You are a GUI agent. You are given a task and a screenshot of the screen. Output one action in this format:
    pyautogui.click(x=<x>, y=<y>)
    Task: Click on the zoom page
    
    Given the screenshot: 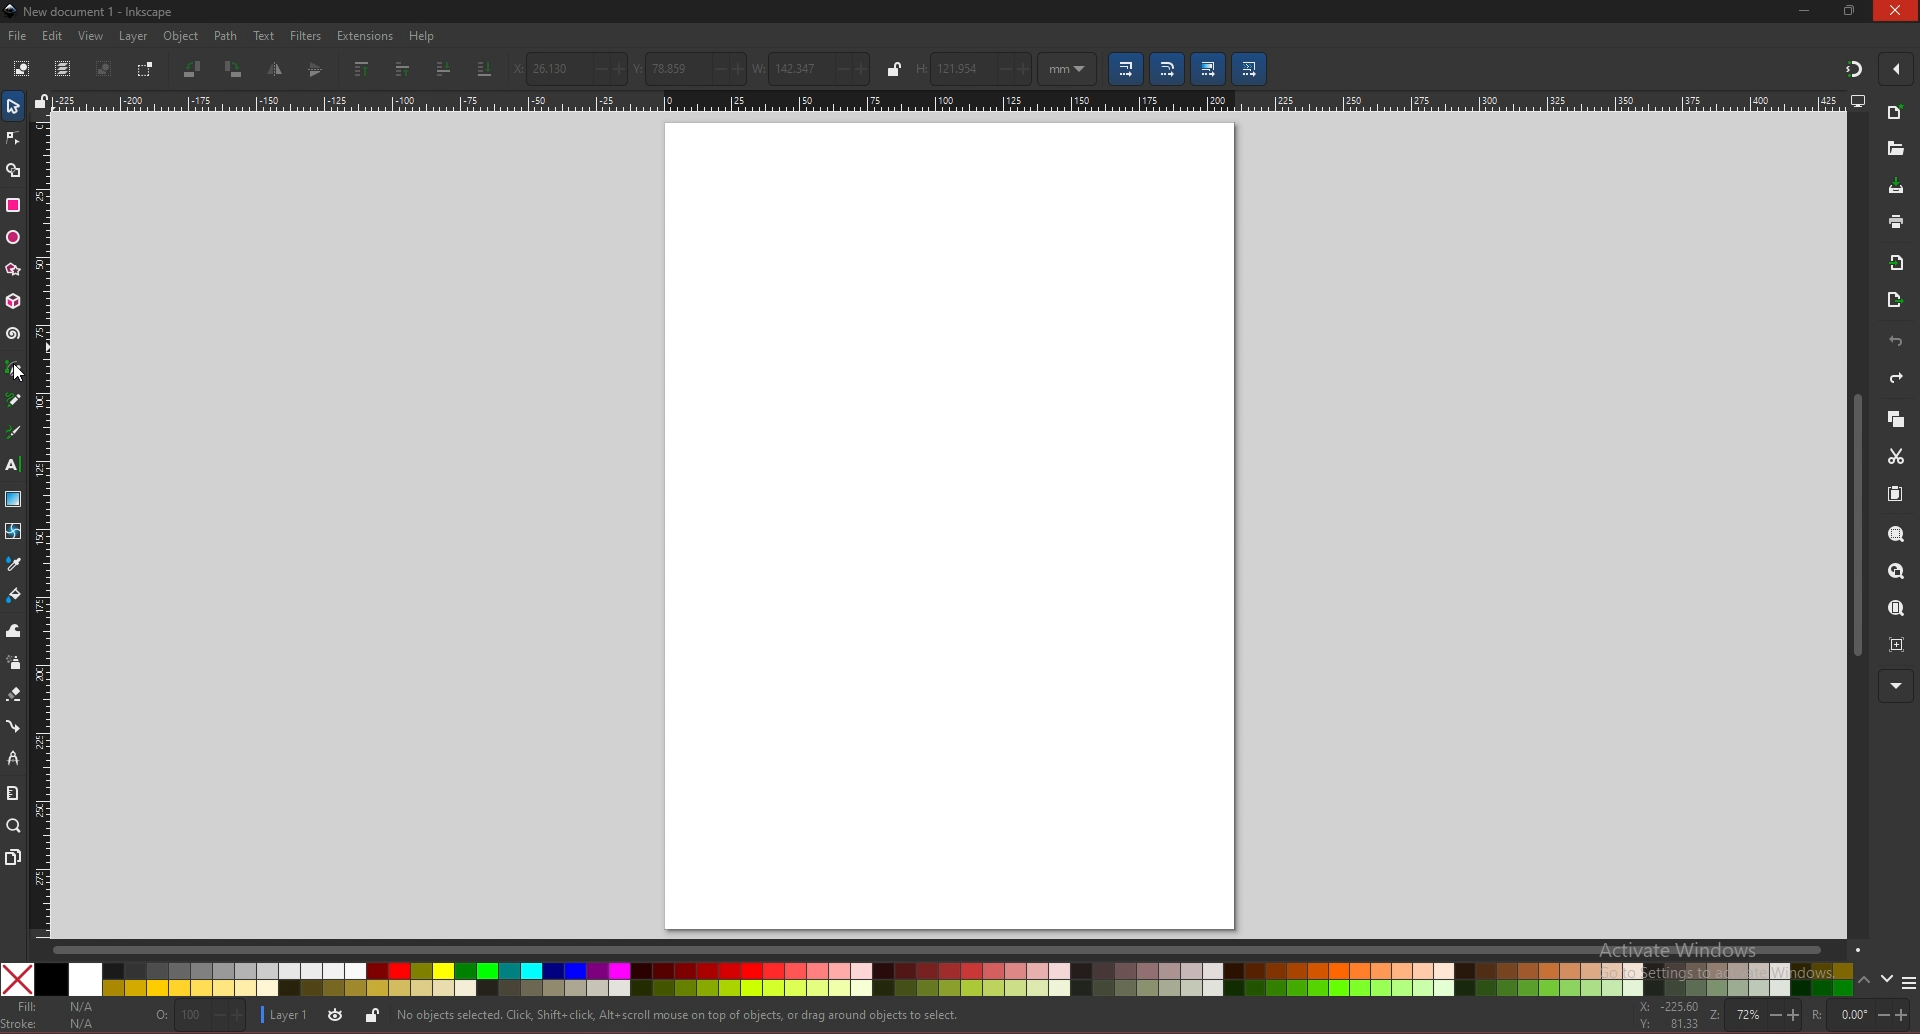 What is the action you would take?
    pyautogui.click(x=1895, y=610)
    